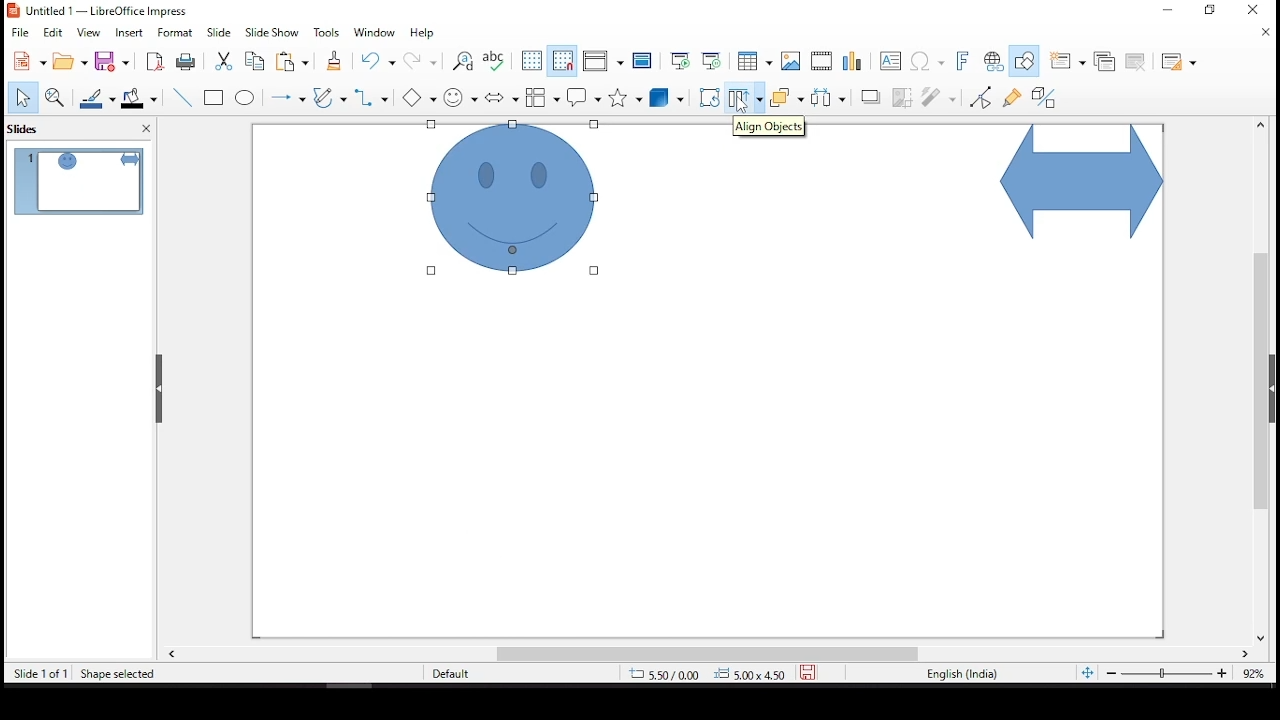 This screenshot has width=1280, height=720. Describe the element at coordinates (382, 61) in the screenshot. I see `undo` at that location.